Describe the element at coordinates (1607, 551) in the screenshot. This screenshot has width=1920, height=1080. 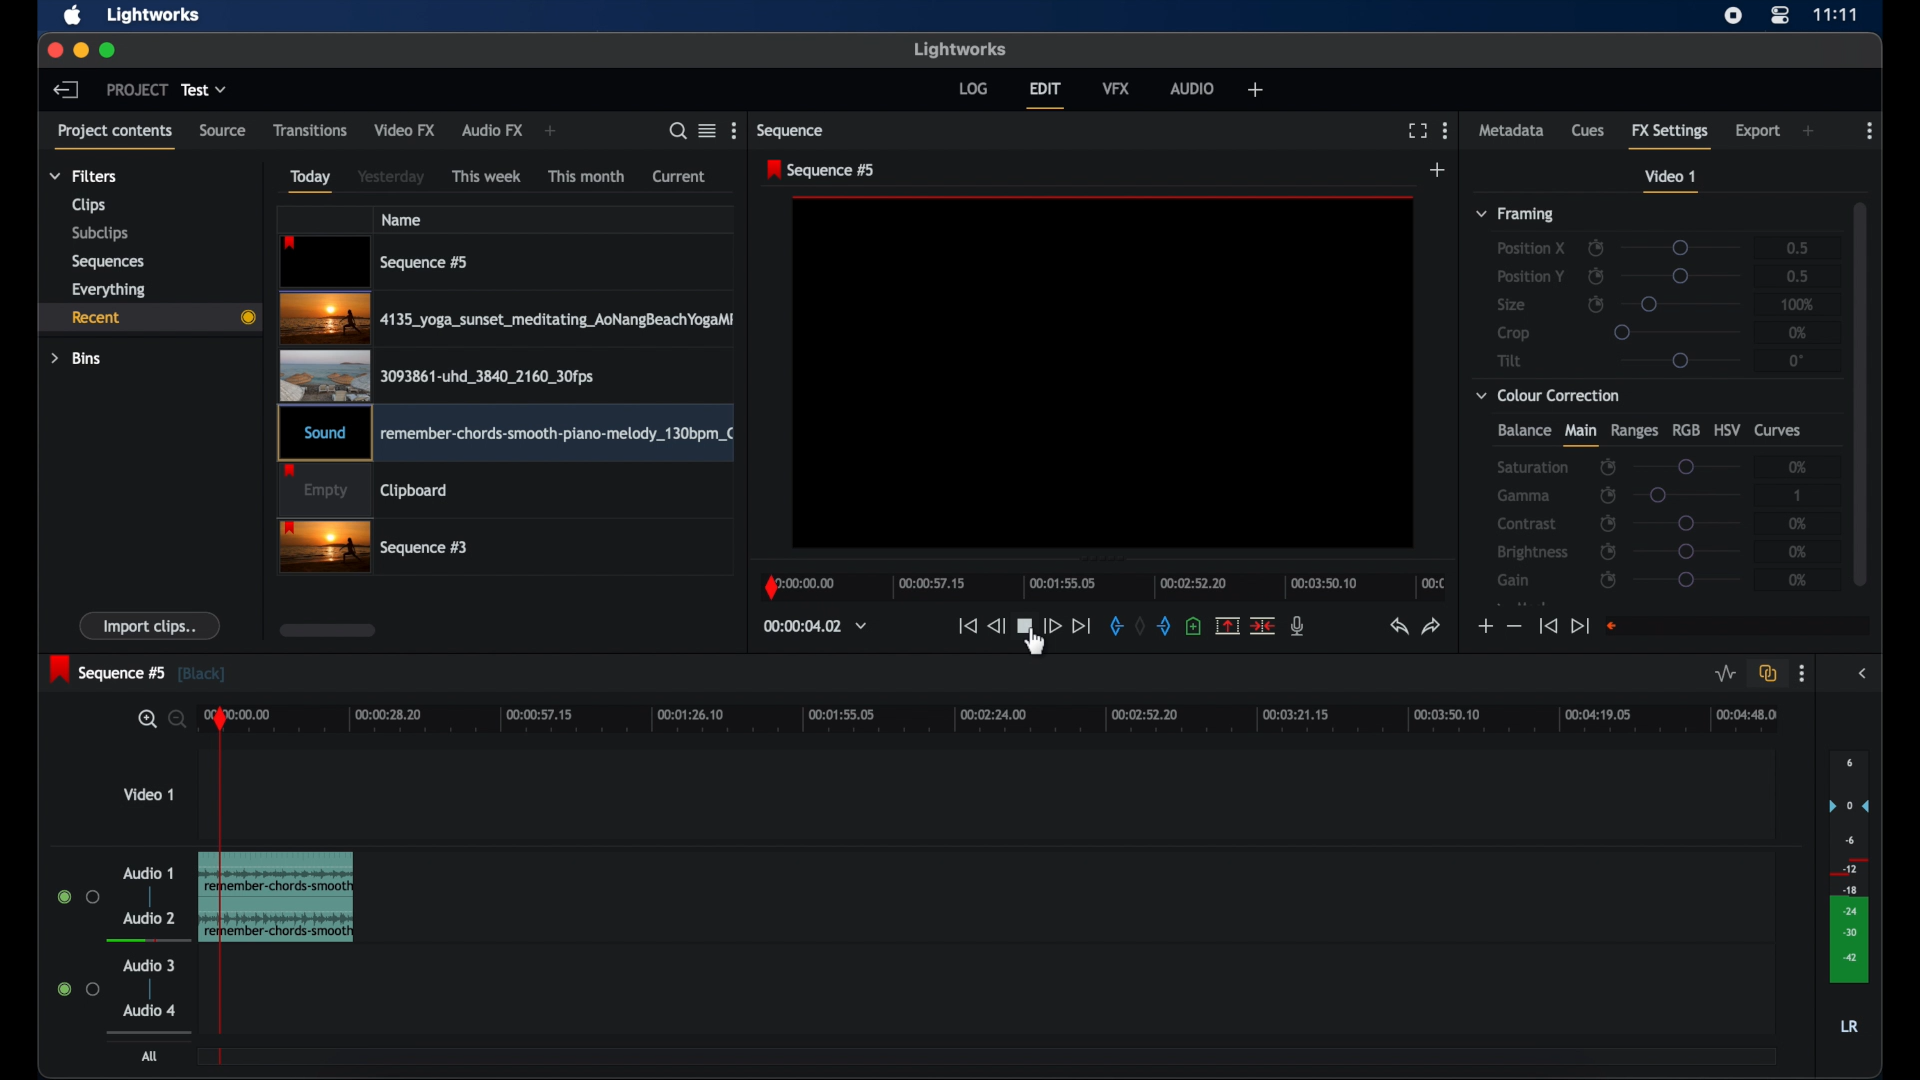
I see `enable/disable keyframes` at that location.